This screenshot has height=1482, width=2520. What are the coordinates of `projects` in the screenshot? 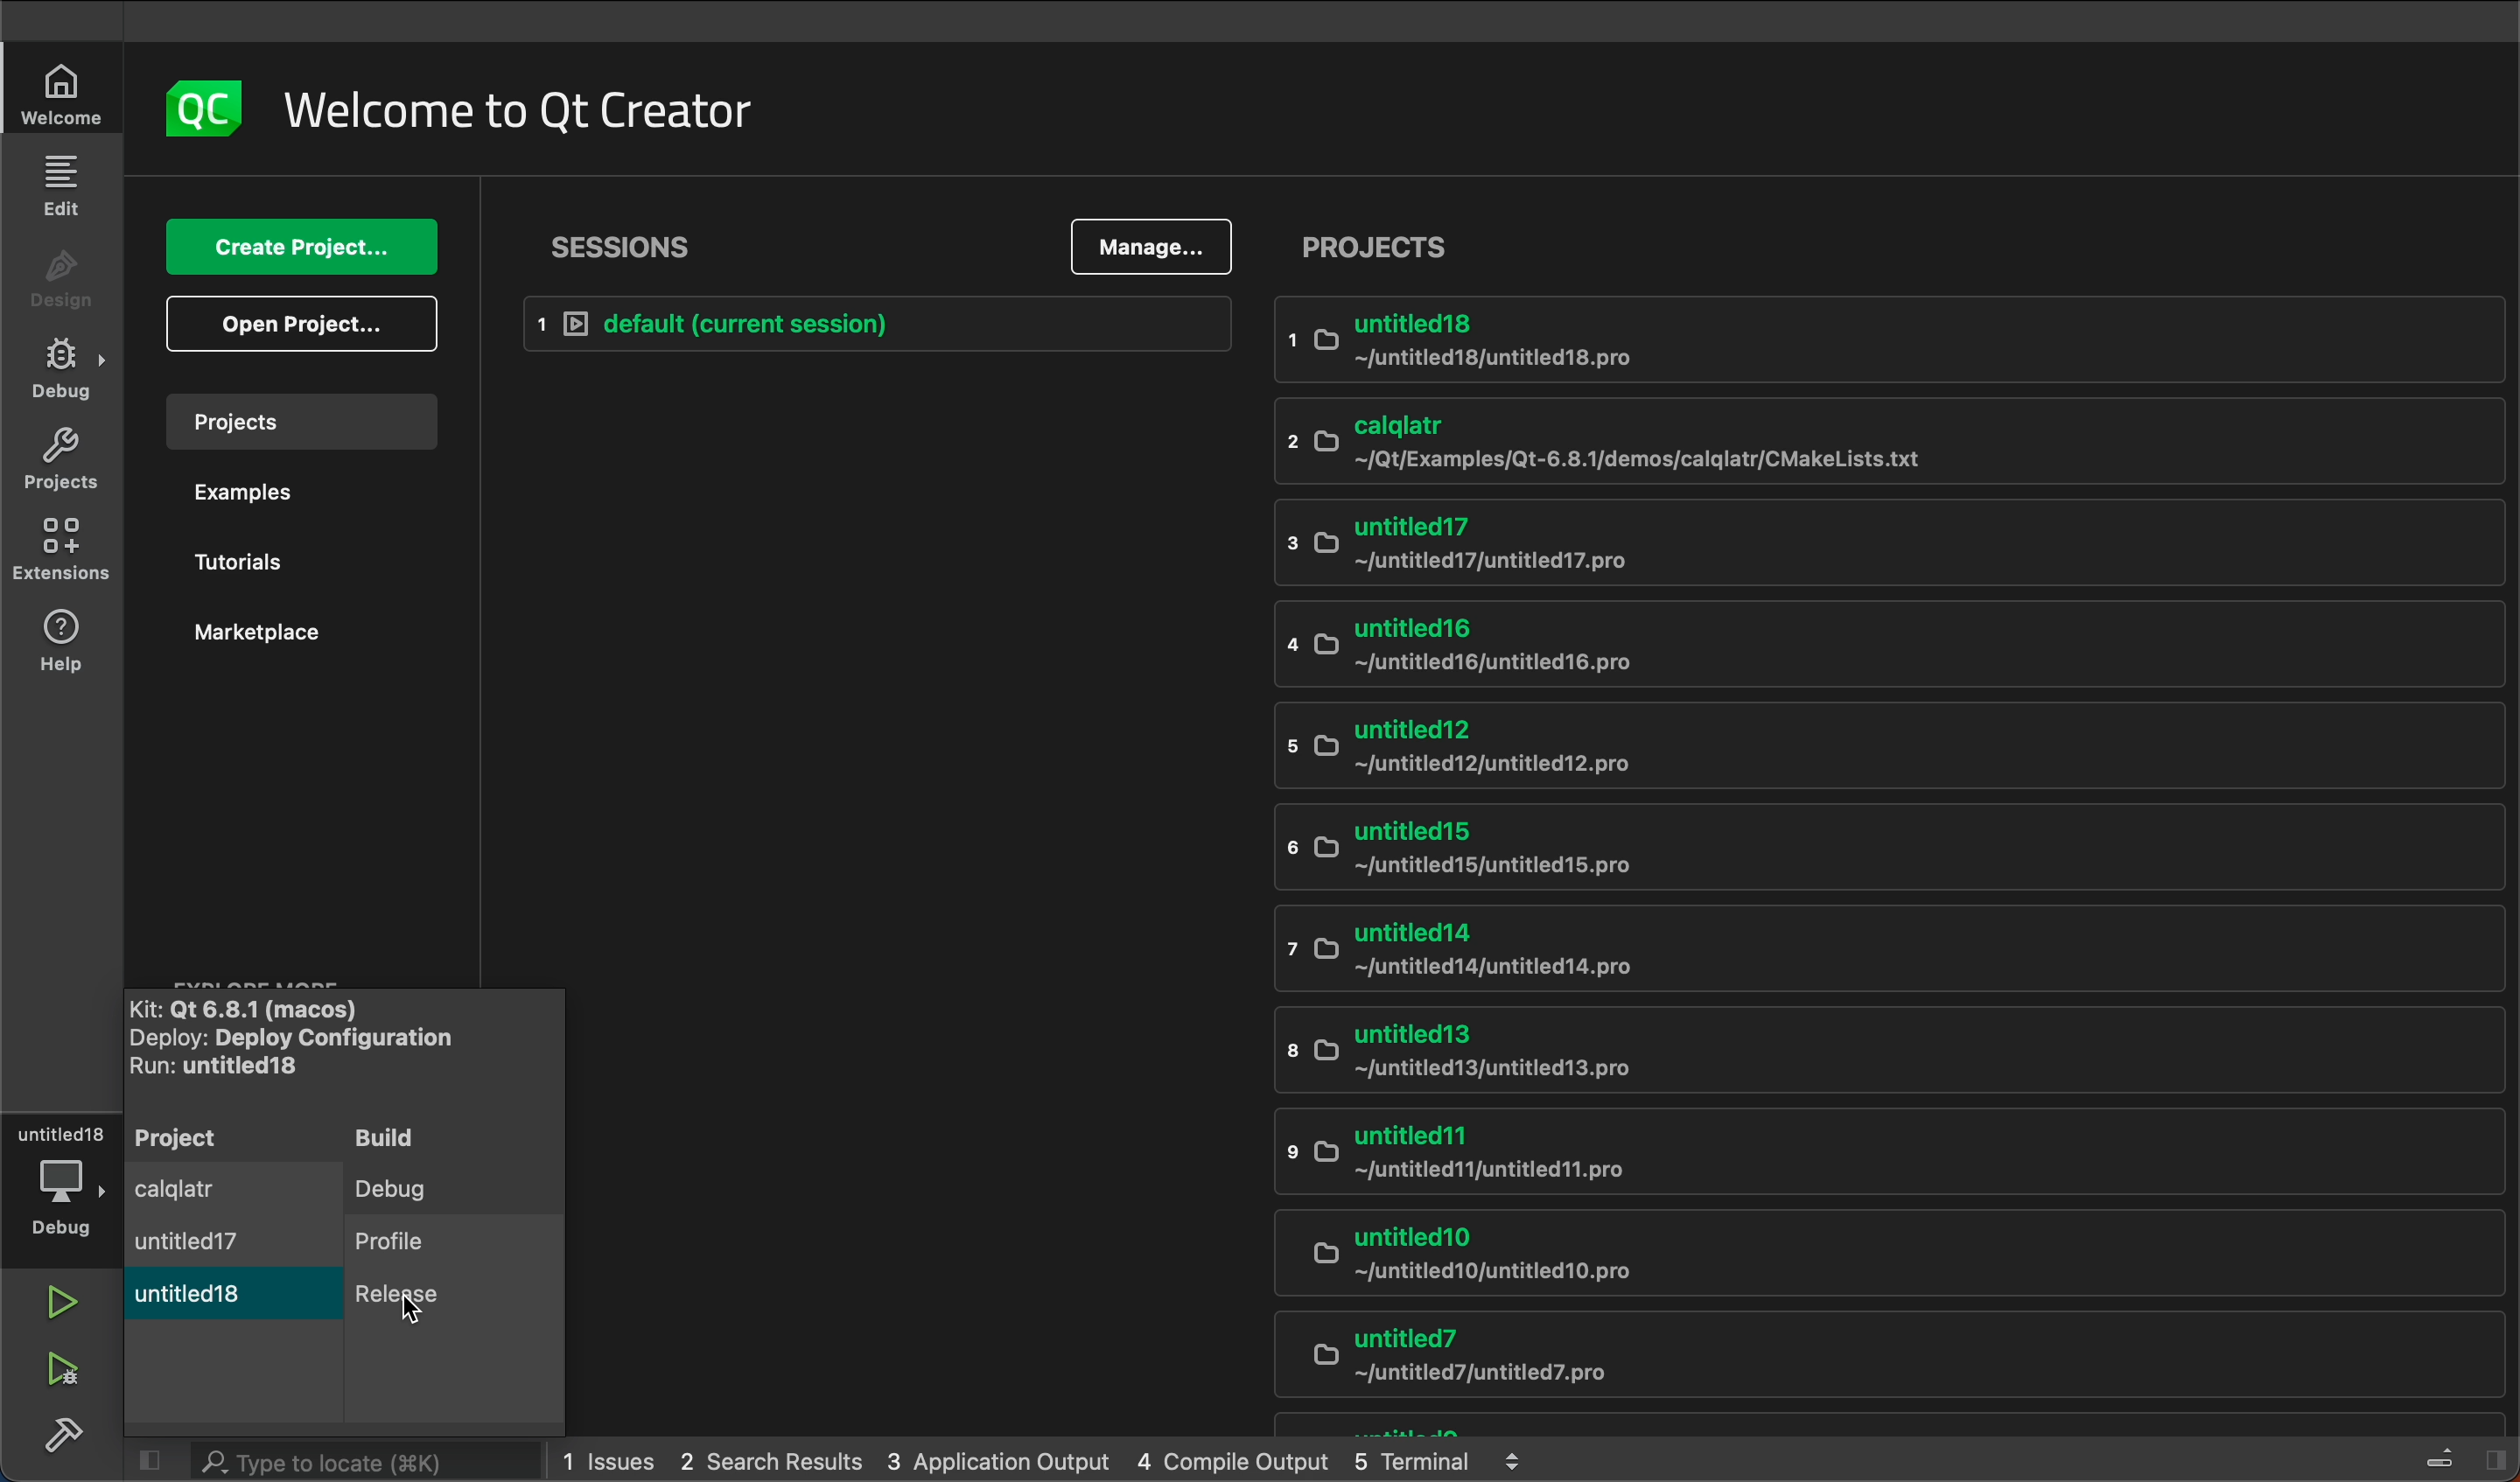 It's located at (65, 456).